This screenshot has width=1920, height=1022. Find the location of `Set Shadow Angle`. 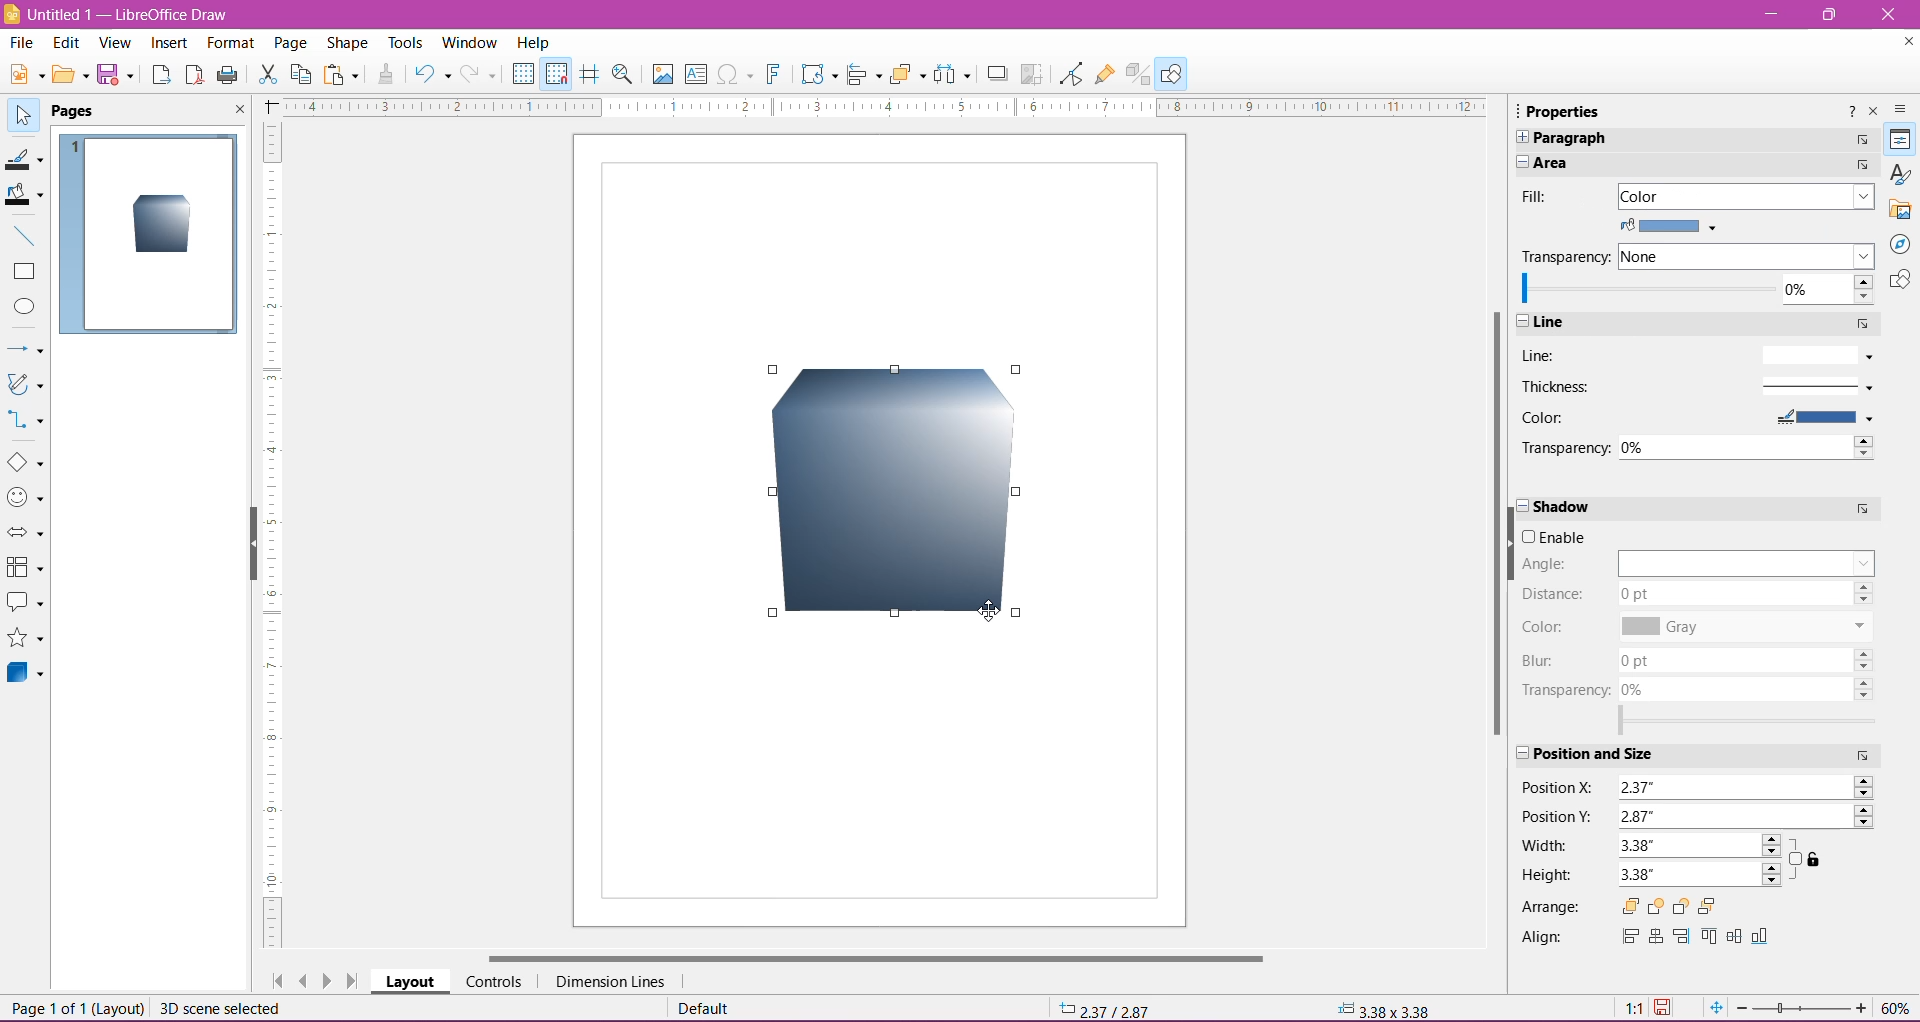

Set Shadow Angle is located at coordinates (1746, 562).